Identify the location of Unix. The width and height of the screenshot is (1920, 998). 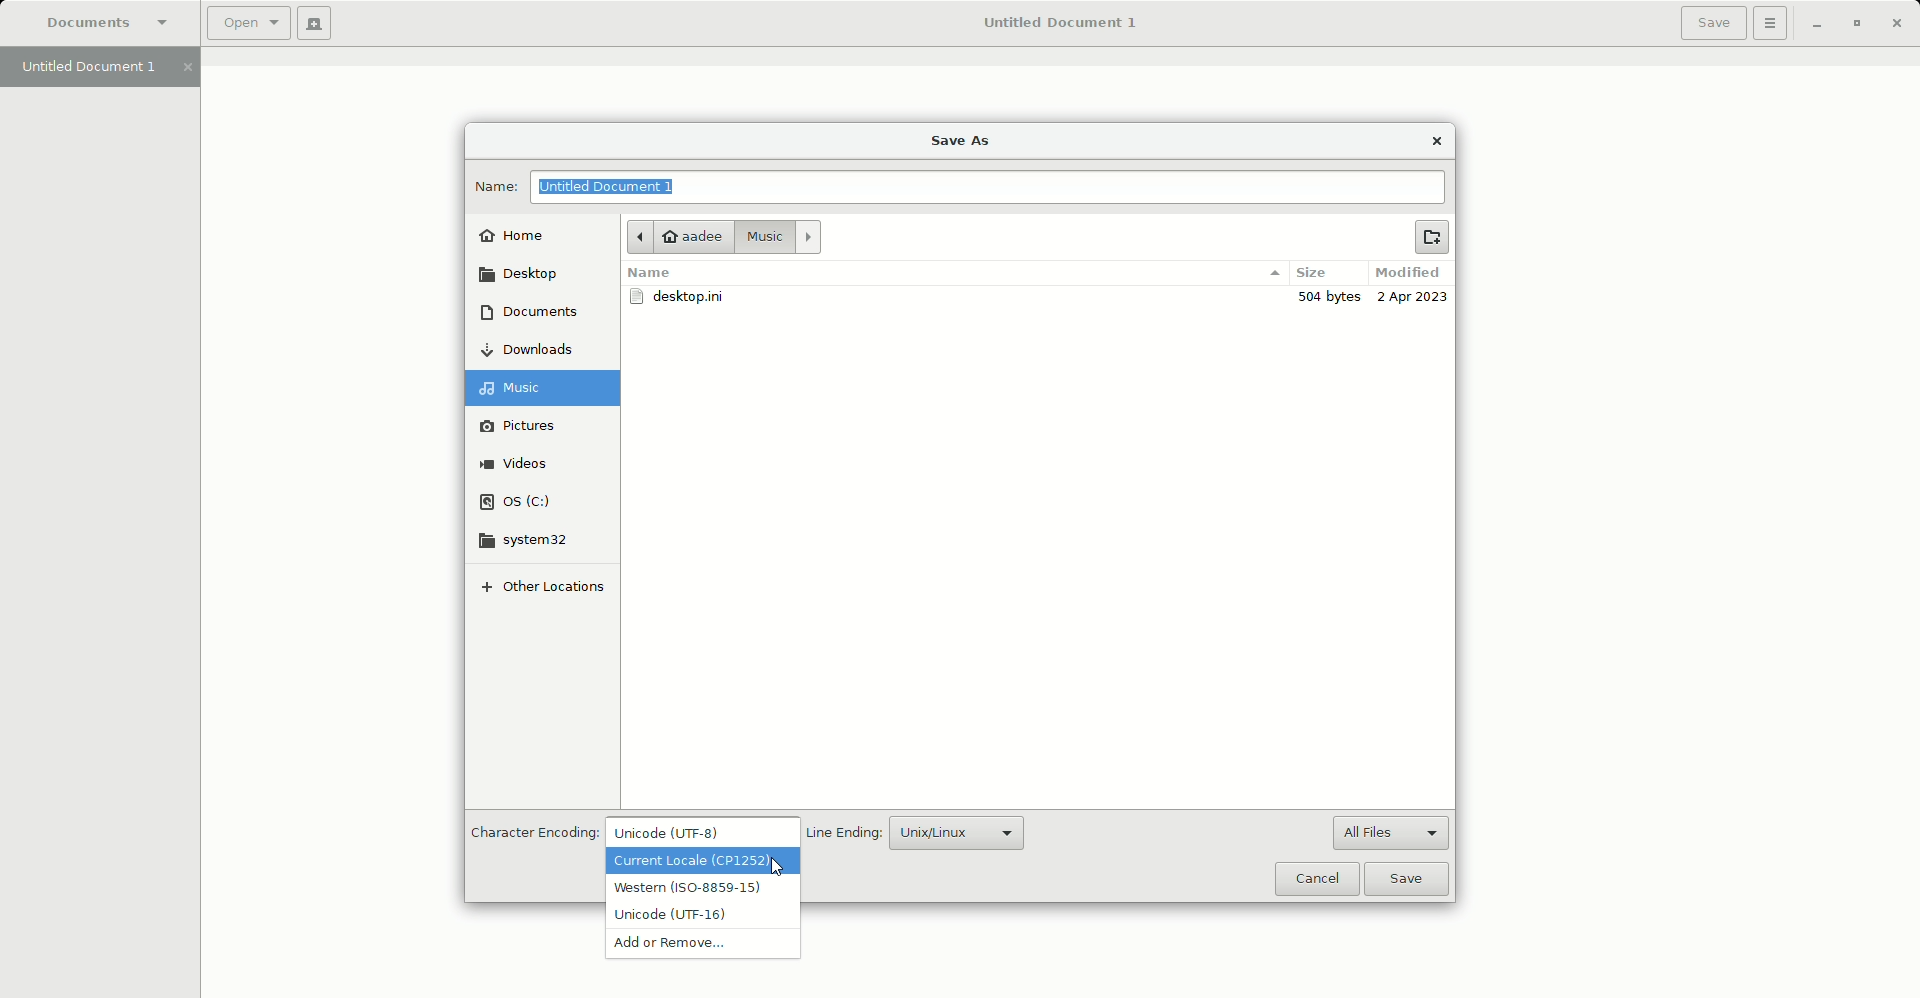
(953, 833).